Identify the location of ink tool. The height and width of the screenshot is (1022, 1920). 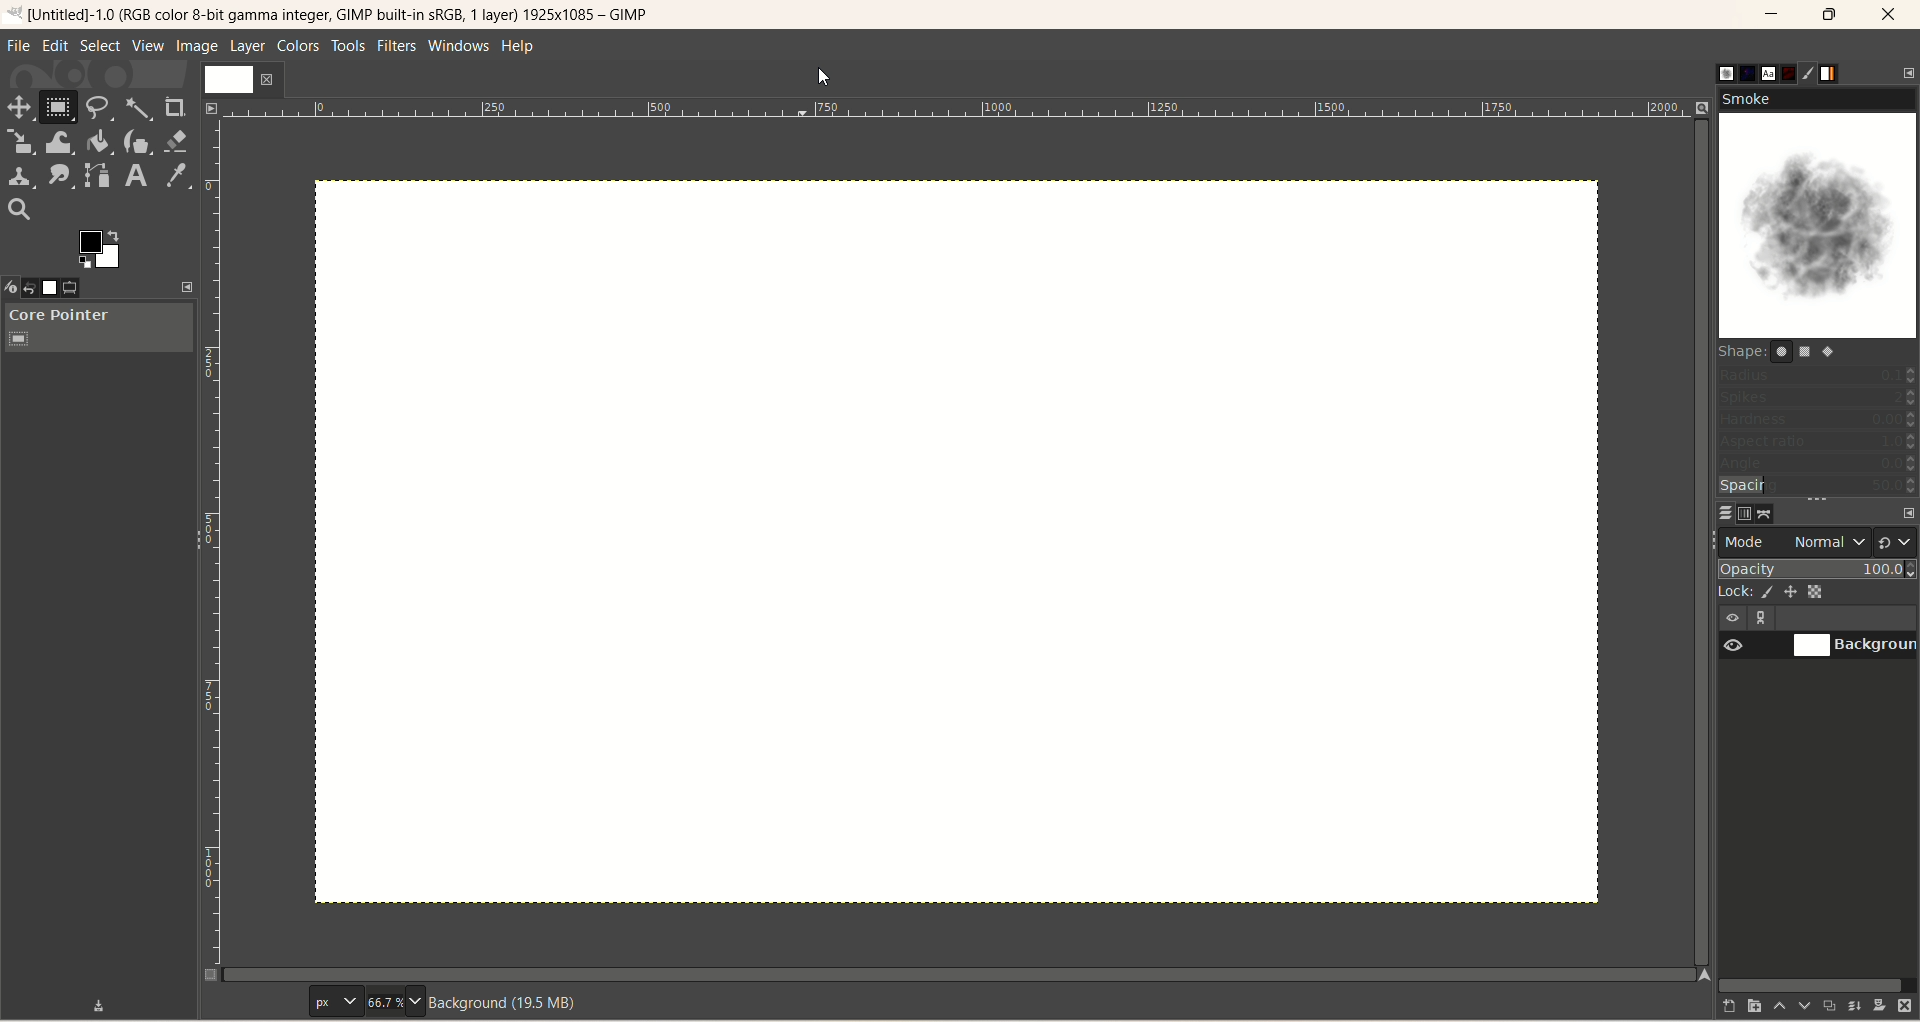
(137, 142).